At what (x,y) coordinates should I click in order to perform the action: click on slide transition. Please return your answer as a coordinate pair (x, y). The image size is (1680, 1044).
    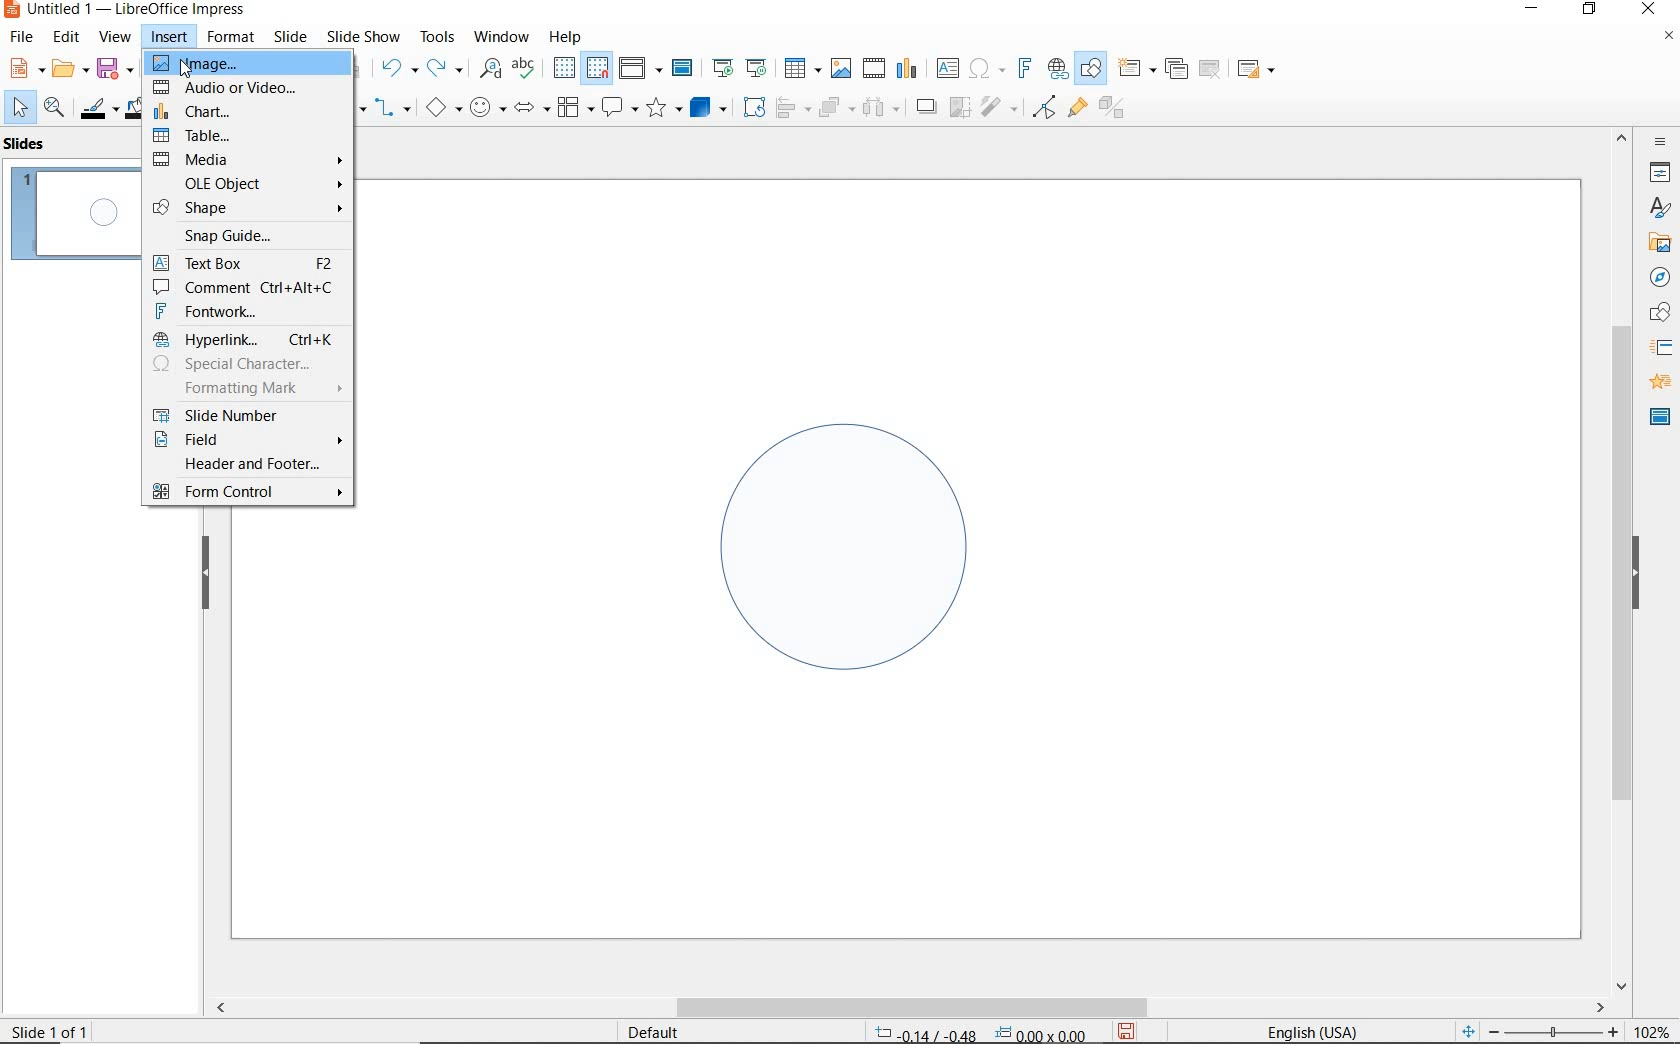
    Looking at the image, I should click on (1660, 348).